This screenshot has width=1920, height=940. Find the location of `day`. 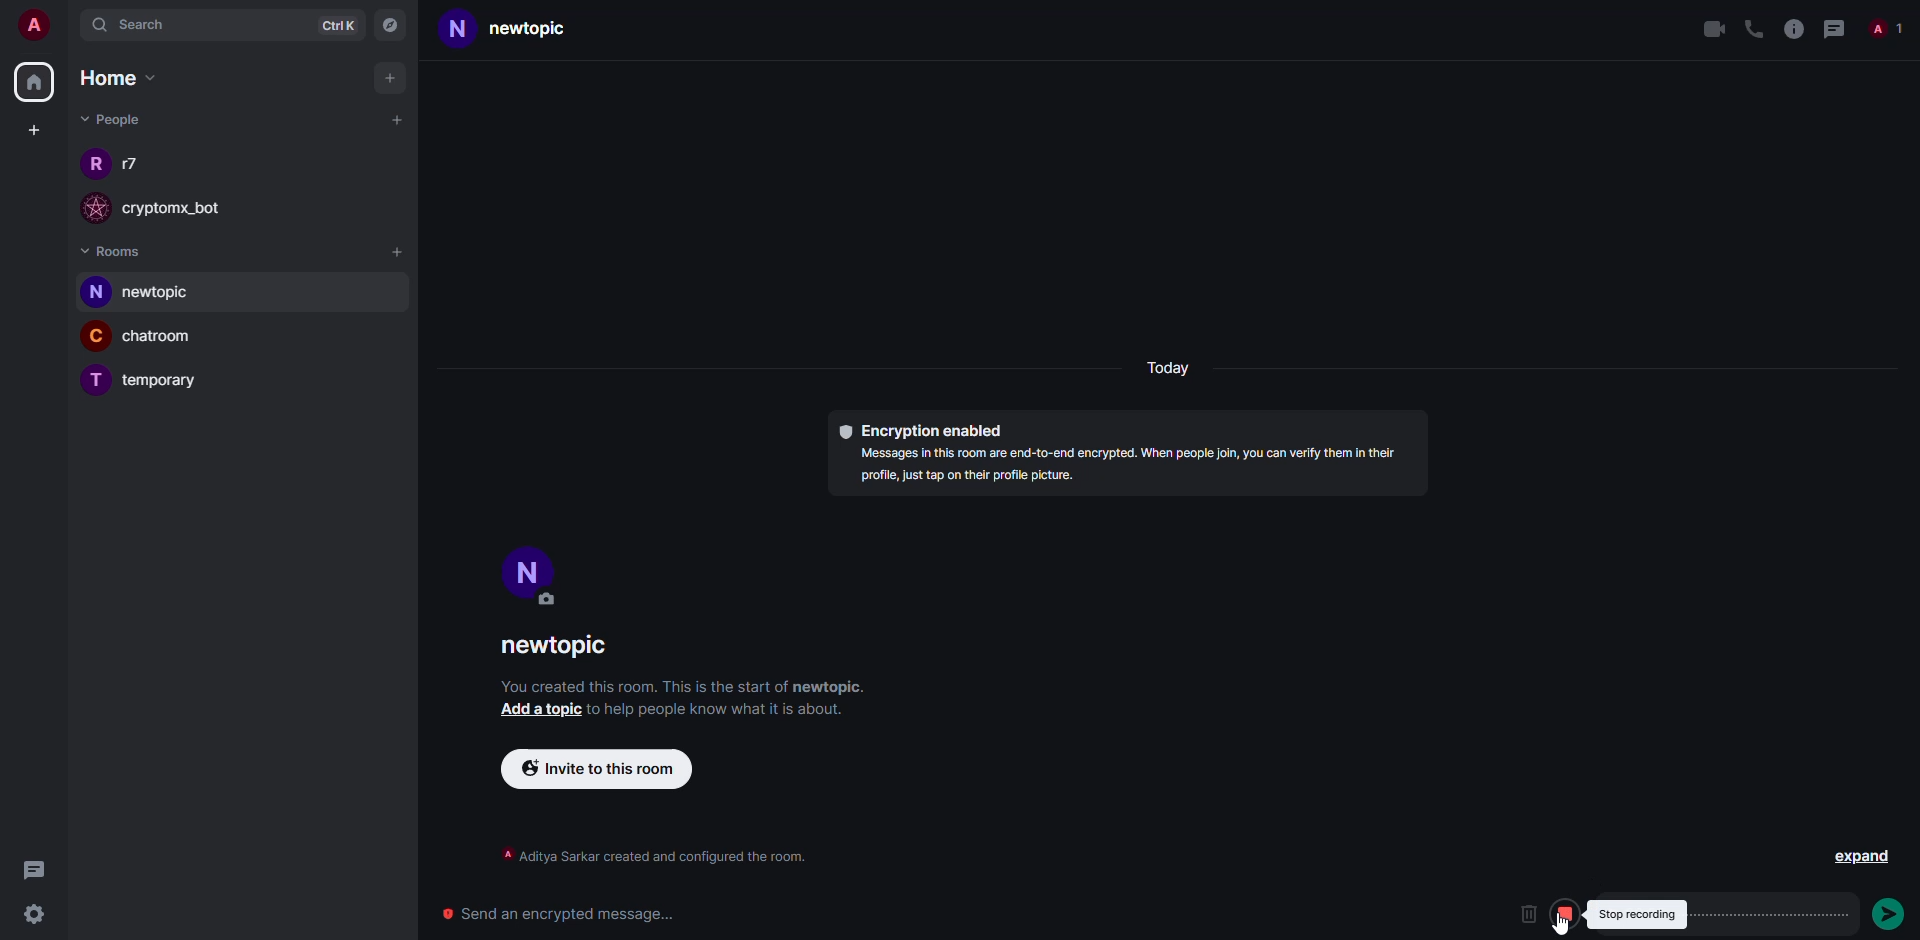

day is located at coordinates (1164, 370).